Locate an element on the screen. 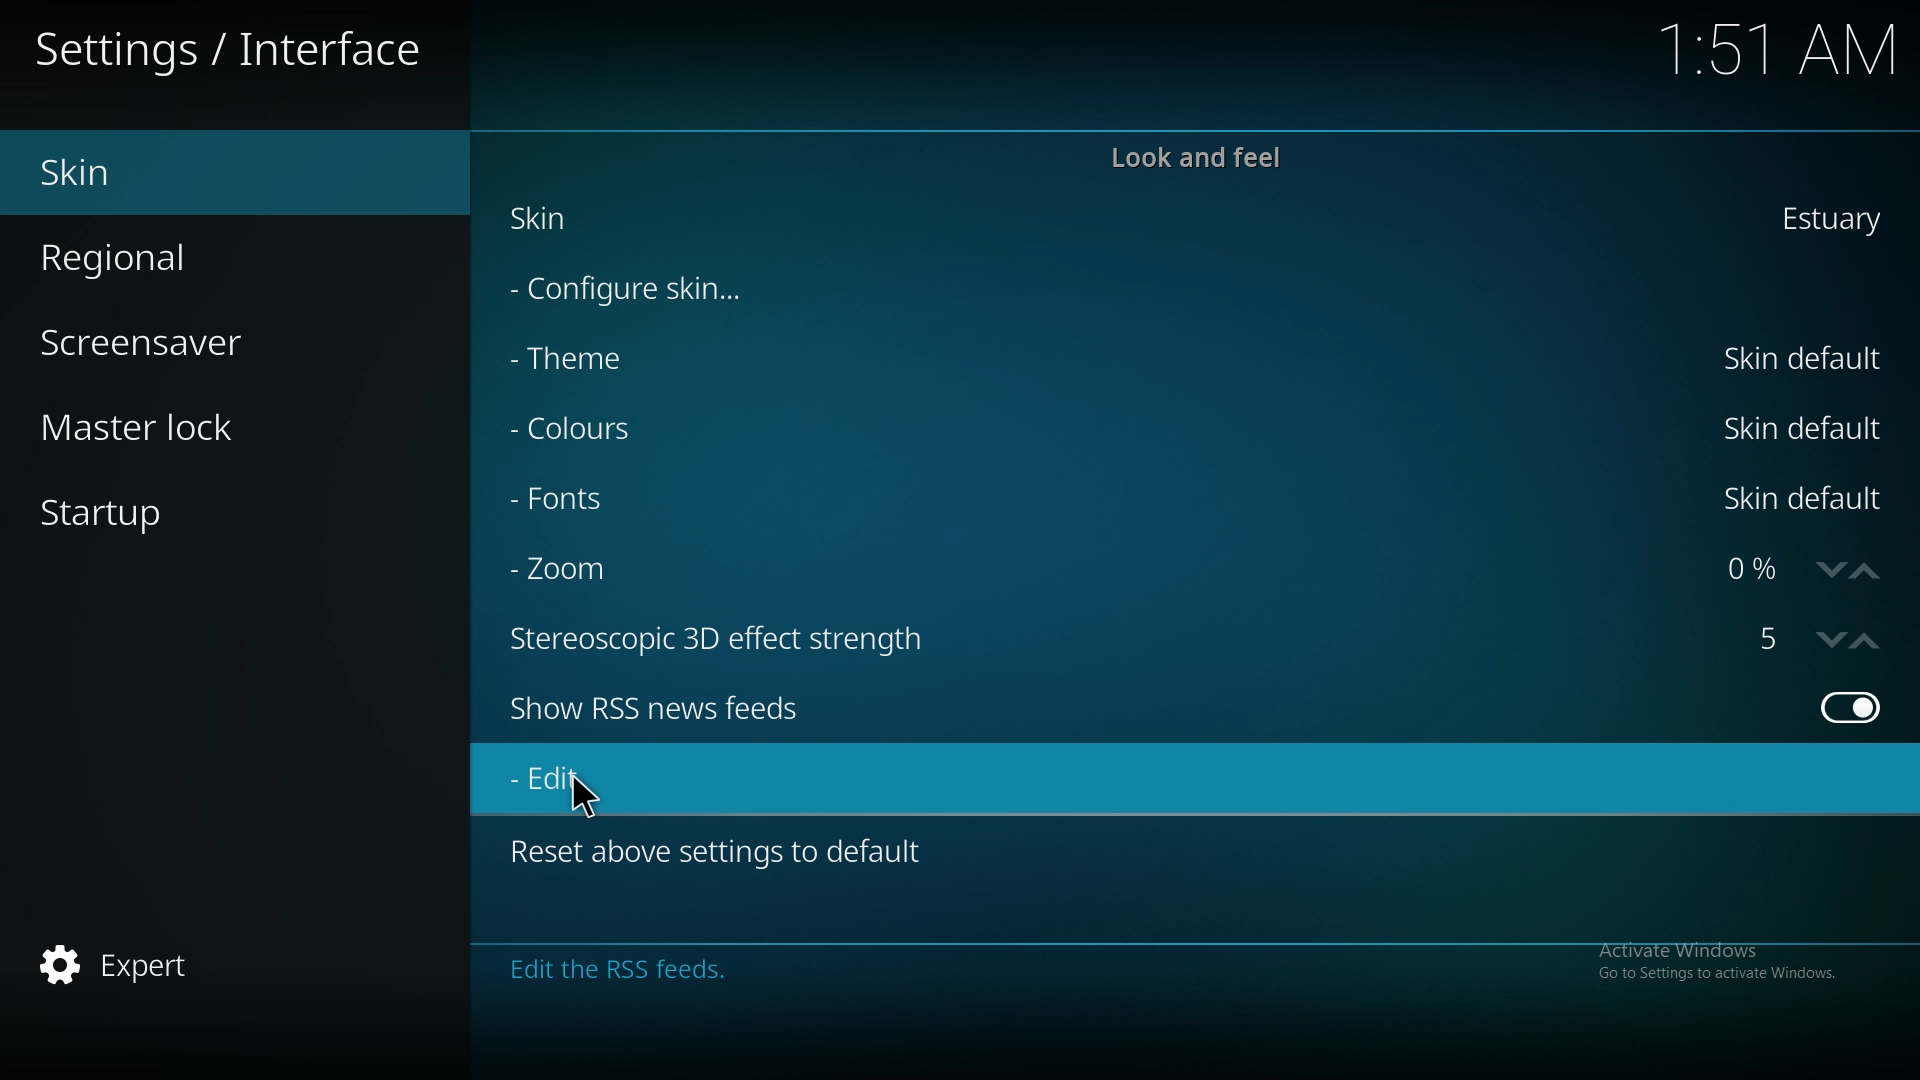 The height and width of the screenshot is (1080, 1920). startup is located at coordinates (139, 518).